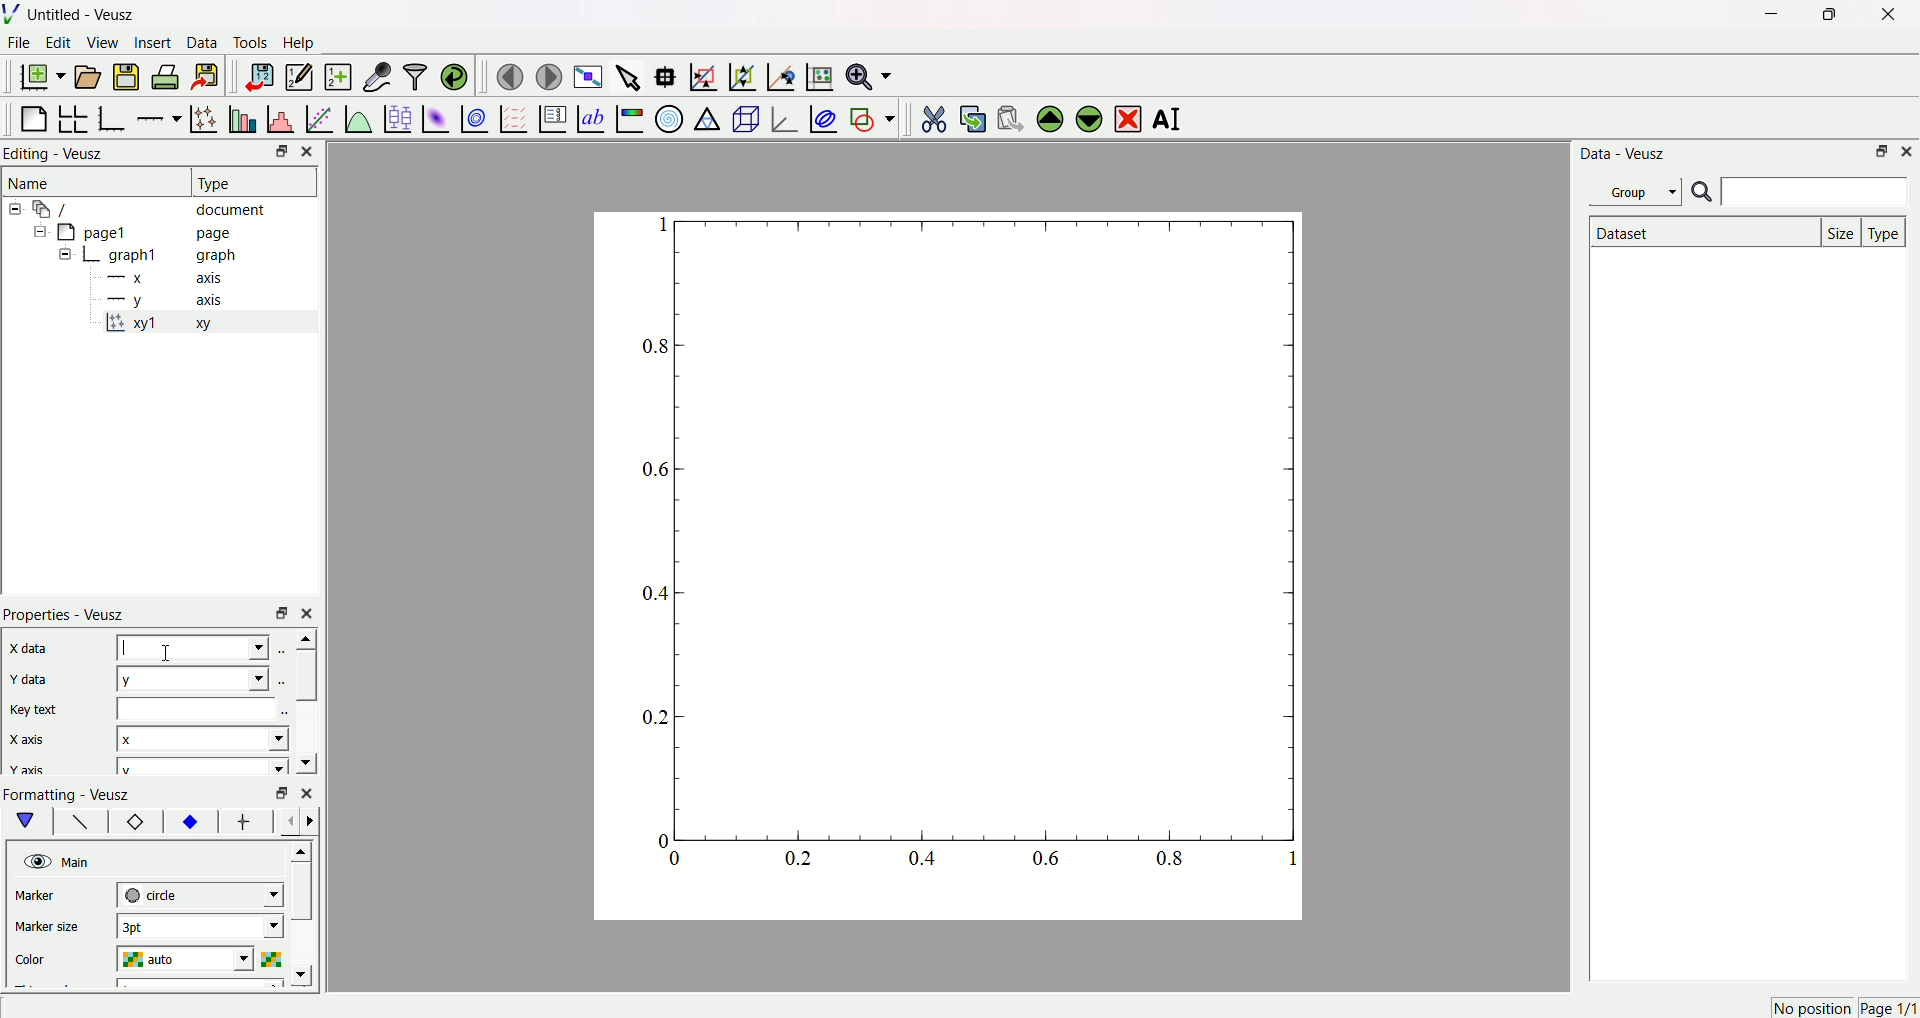 The image size is (1920, 1018). I want to click on move down, so click(305, 761).